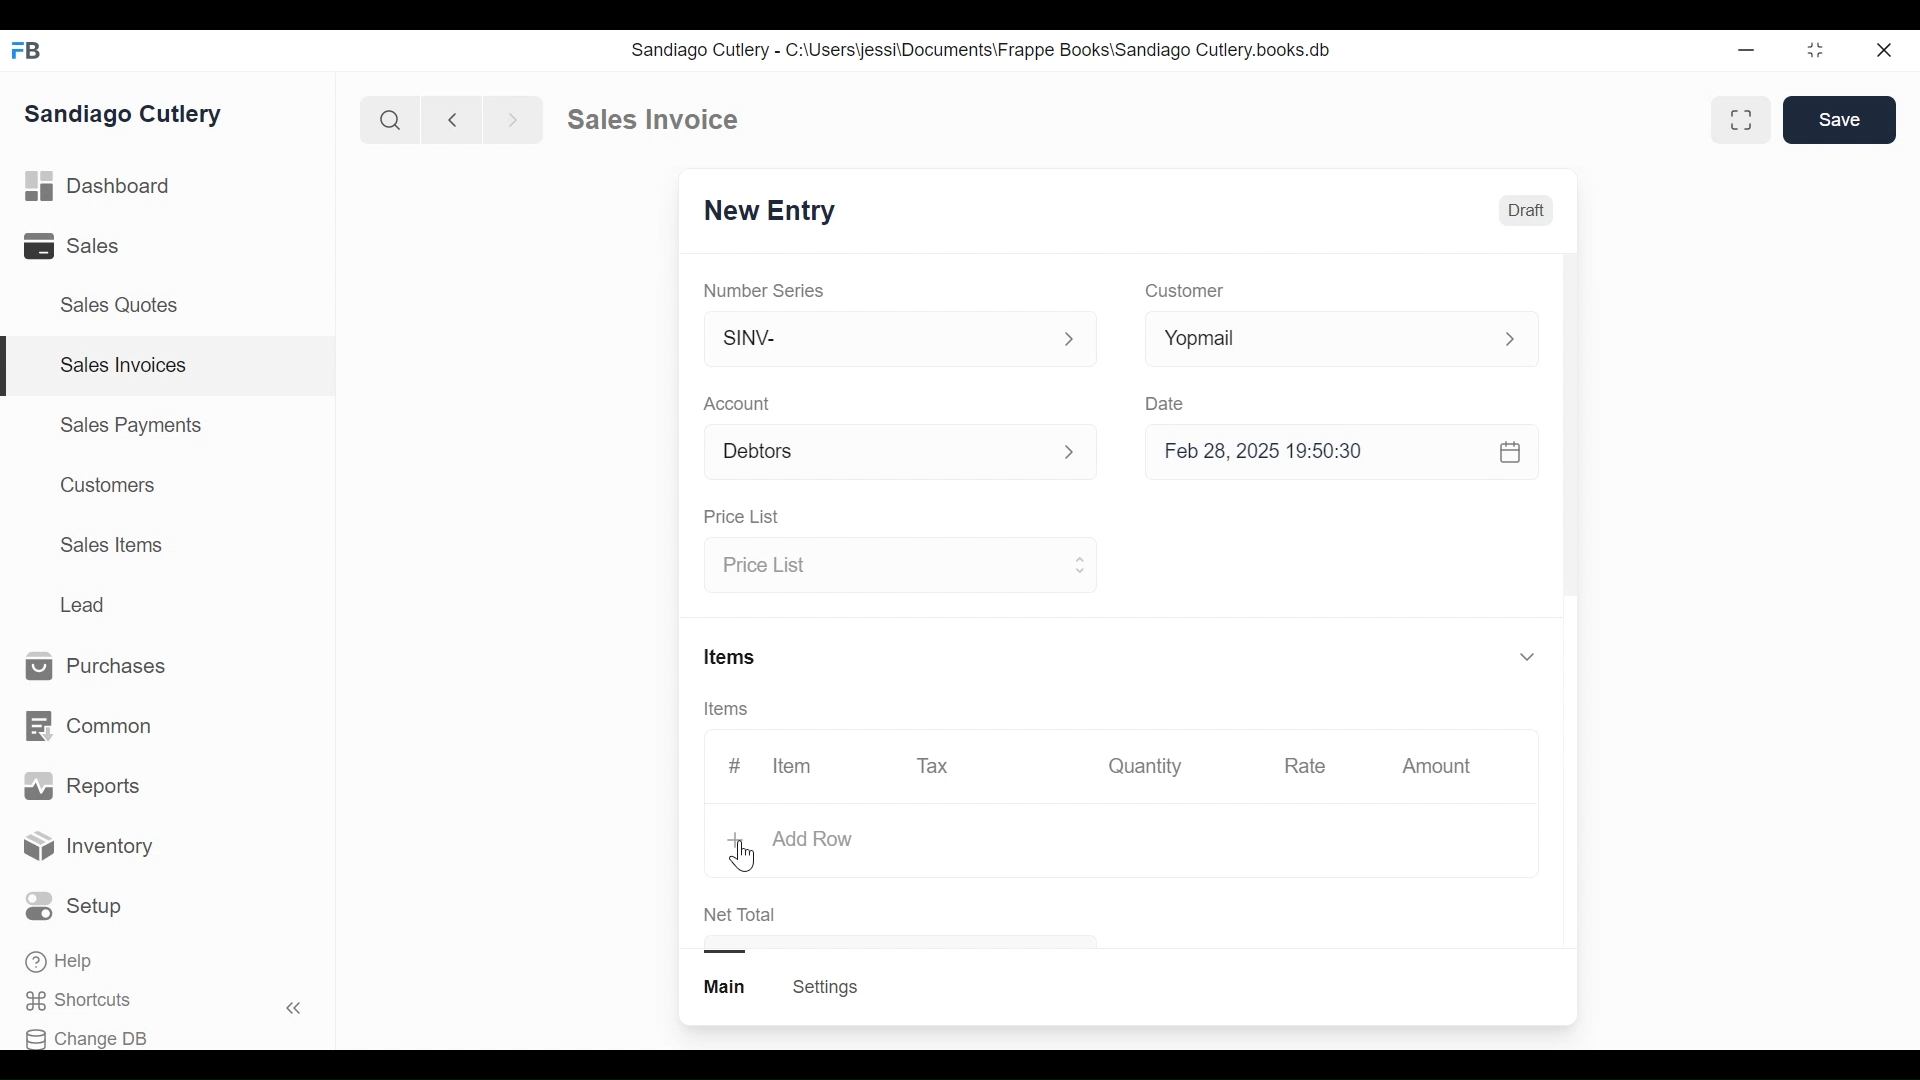  What do you see at coordinates (1437, 766) in the screenshot?
I see `Amount` at bounding box center [1437, 766].